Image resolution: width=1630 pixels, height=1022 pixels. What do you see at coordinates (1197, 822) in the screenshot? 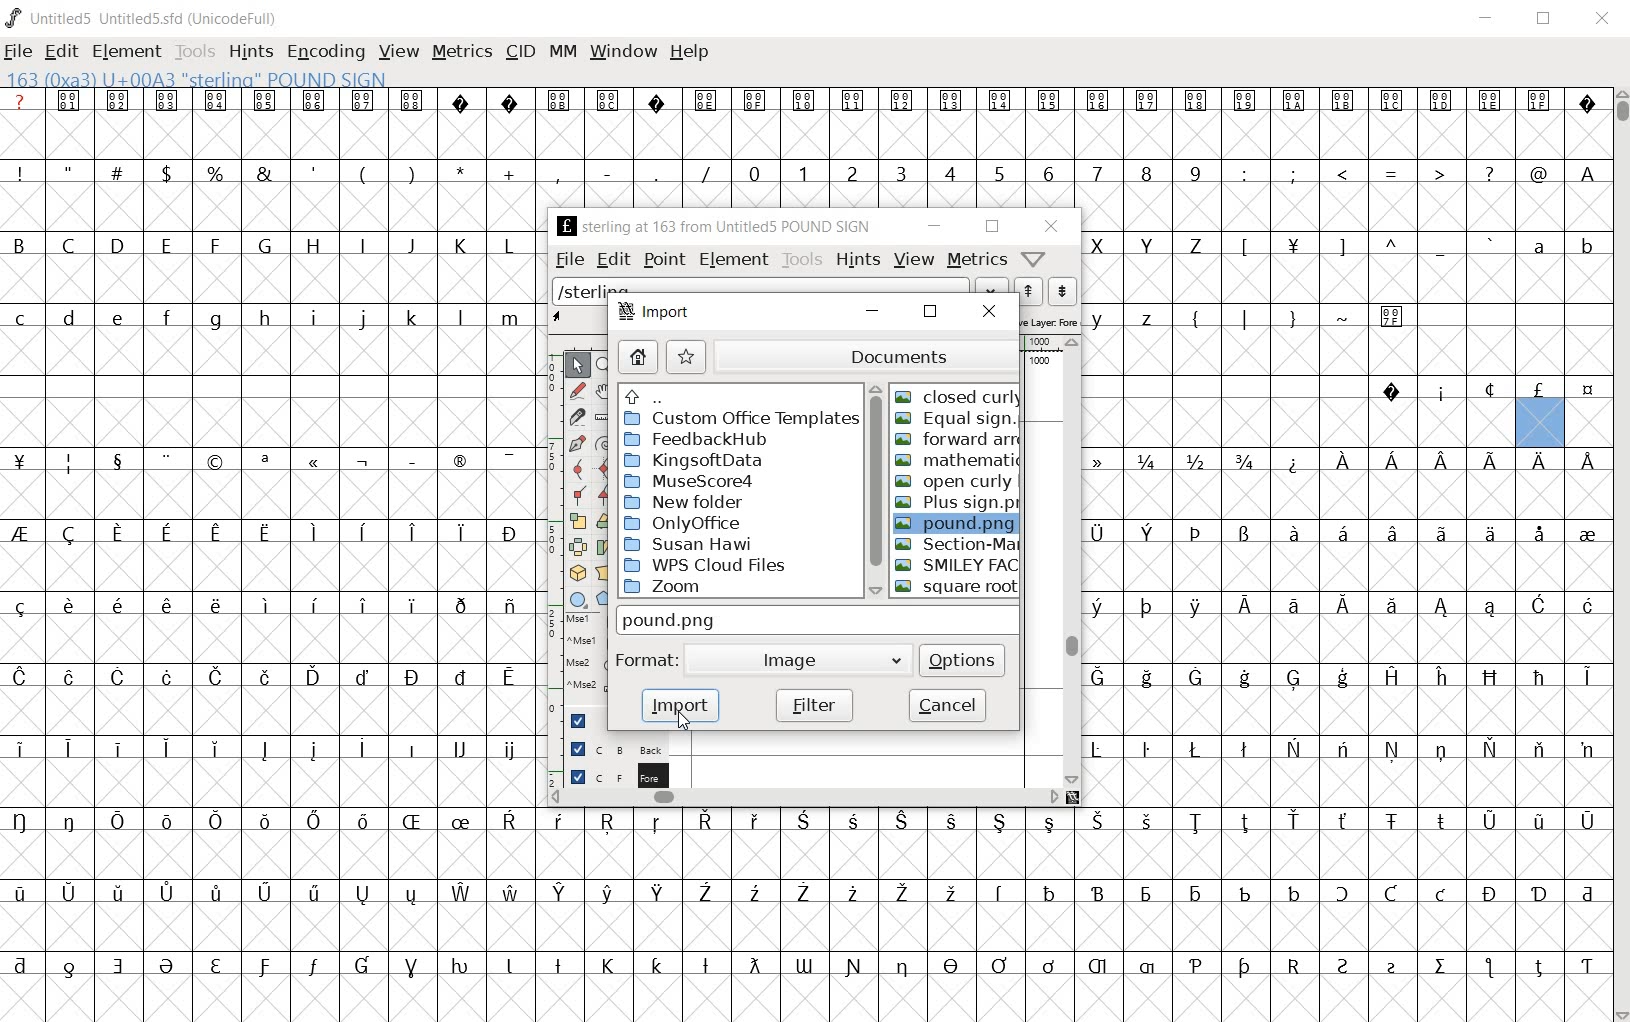
I see `Symbol` at bounding box center [1197, 822].